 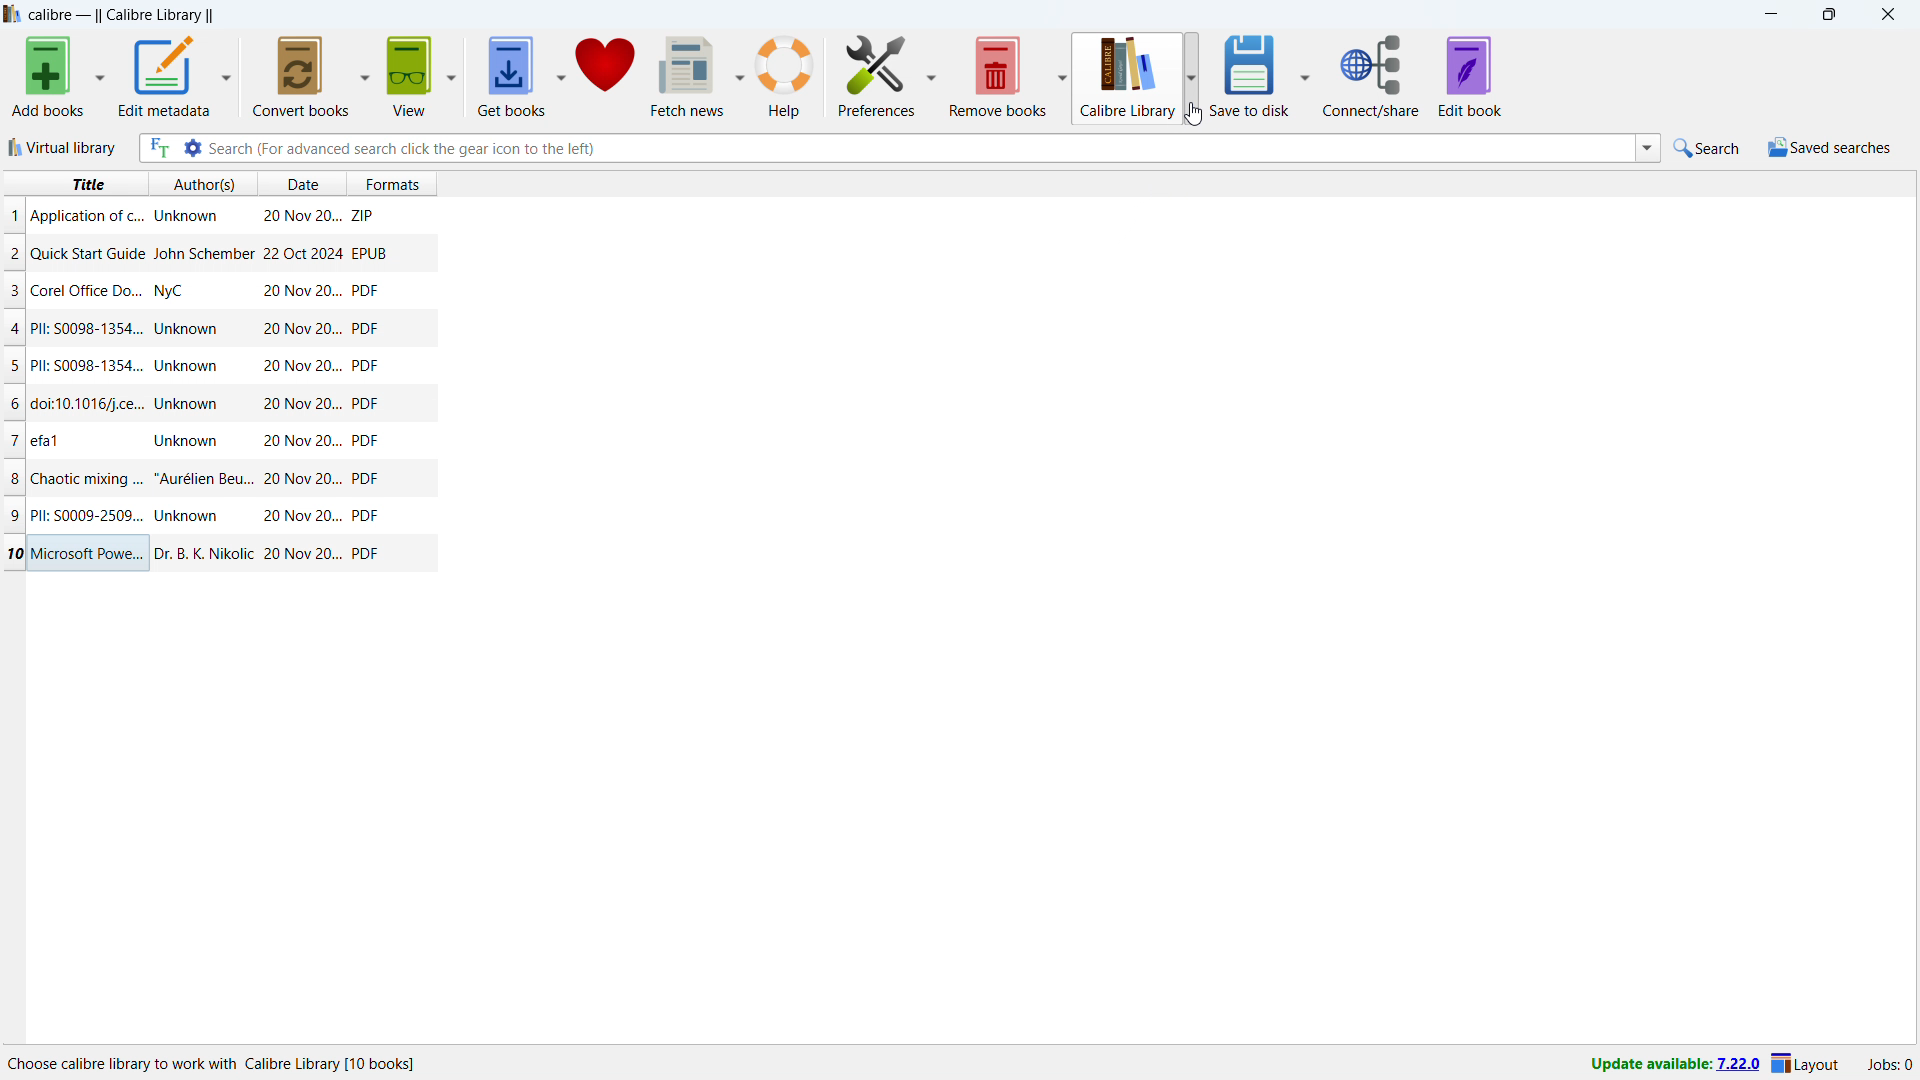 What do you see at coordinates (65, 147) in the screenshot?
I see `virtual library` at bounding box center [65, 147].